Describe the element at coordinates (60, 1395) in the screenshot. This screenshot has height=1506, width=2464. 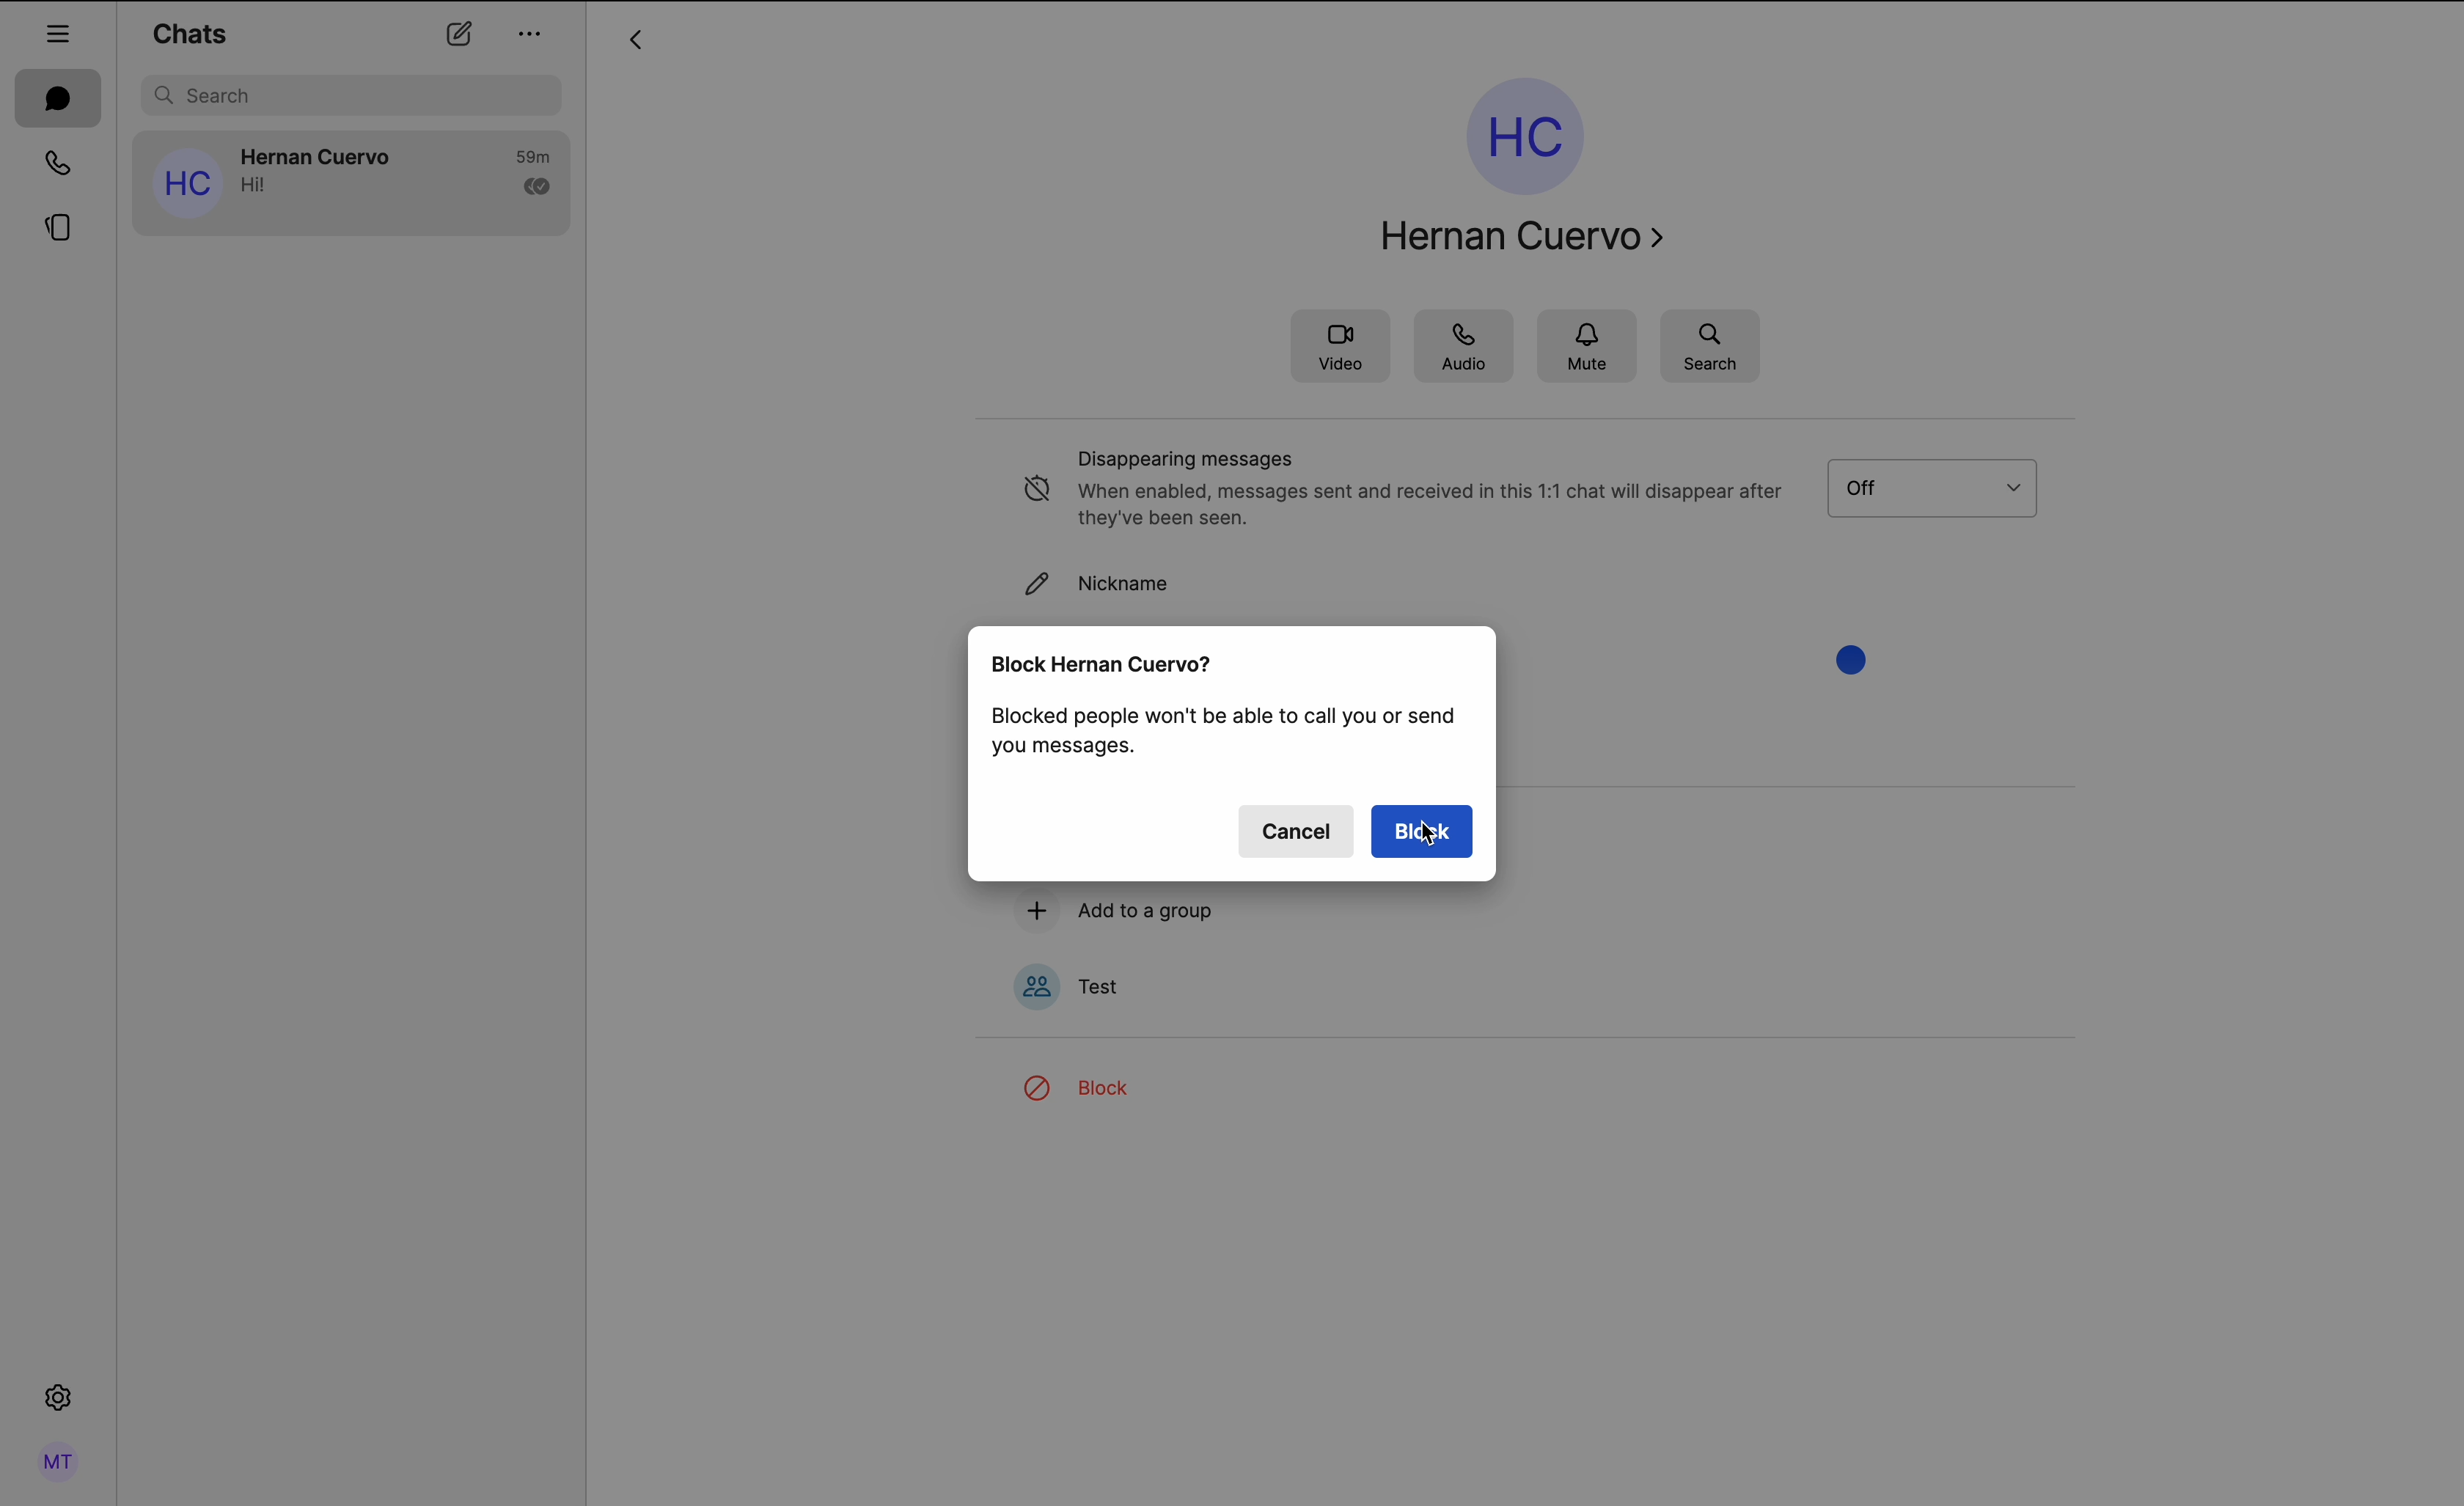
I see `settings` at that location.